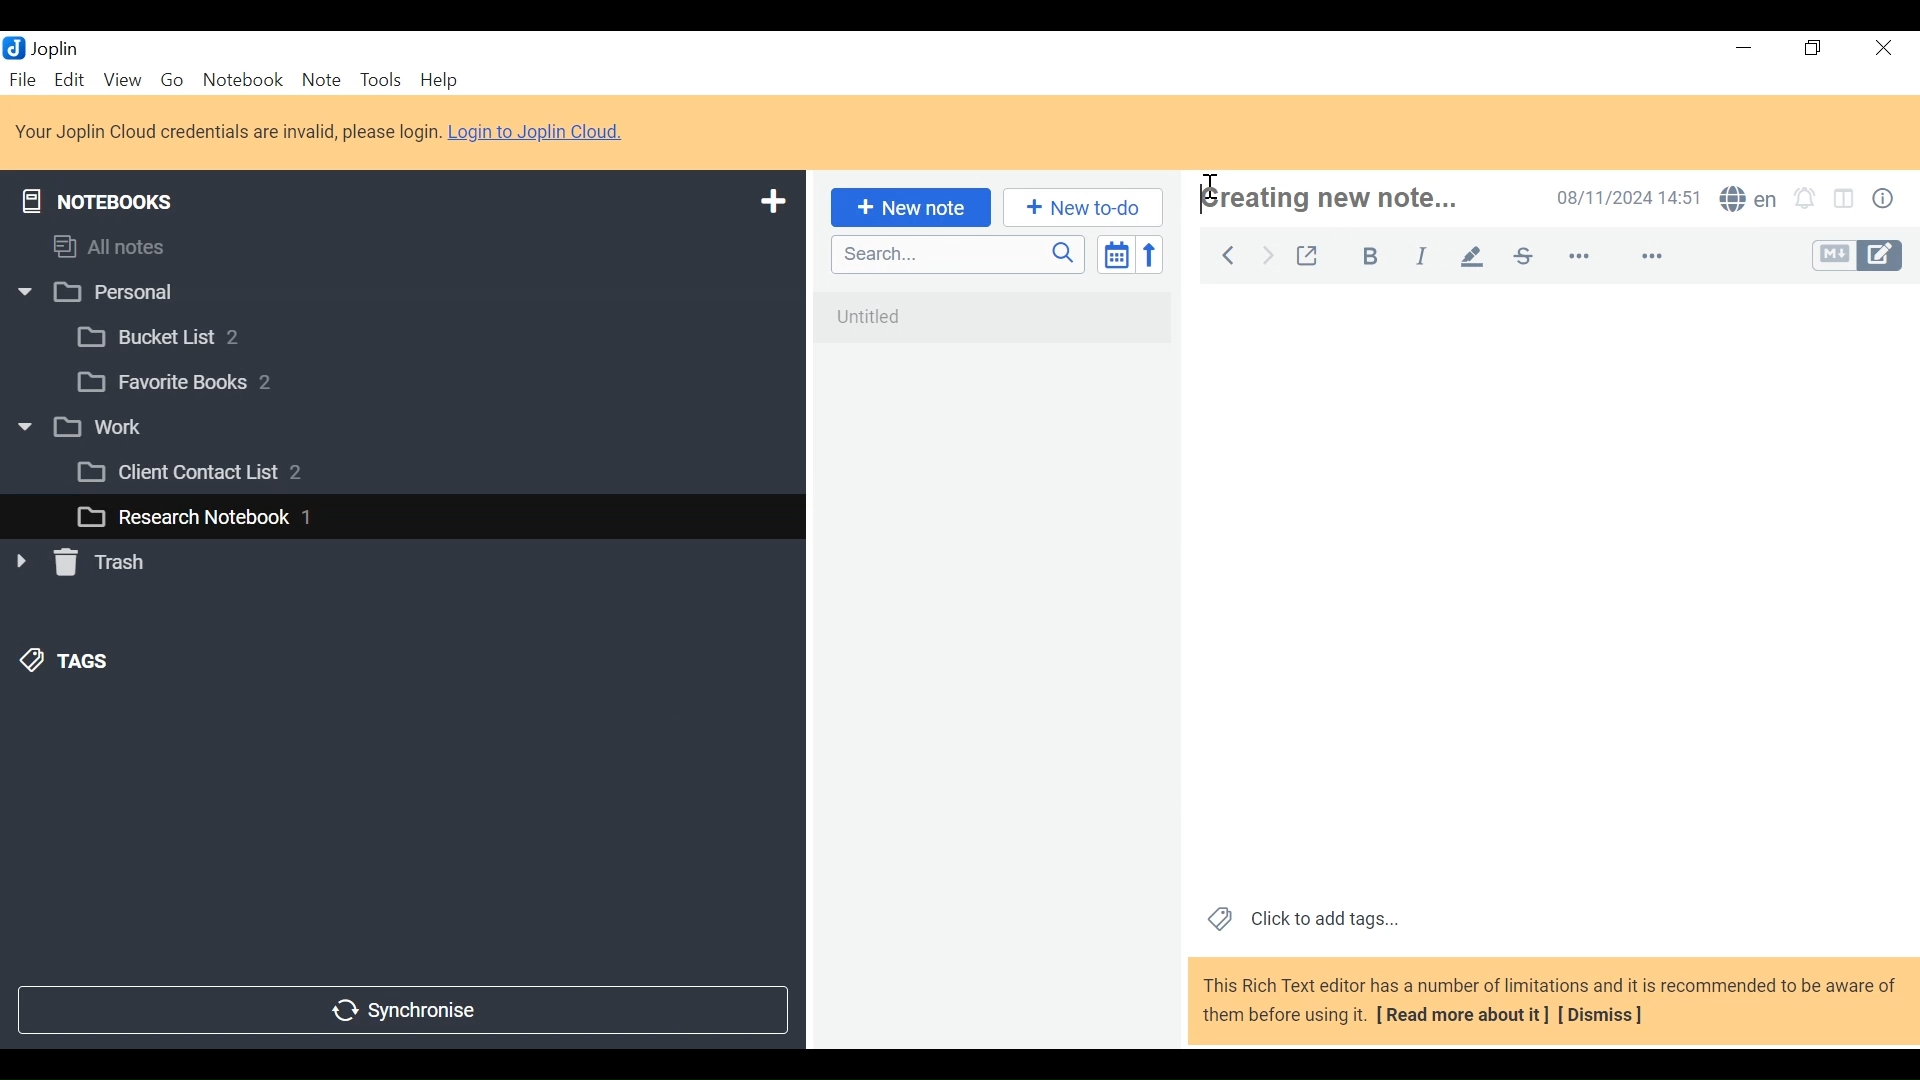  What do you see at coordinates (1307, 252) in the screenshot?
I see `Toggle external editing` at bounding box center [1307, 252].